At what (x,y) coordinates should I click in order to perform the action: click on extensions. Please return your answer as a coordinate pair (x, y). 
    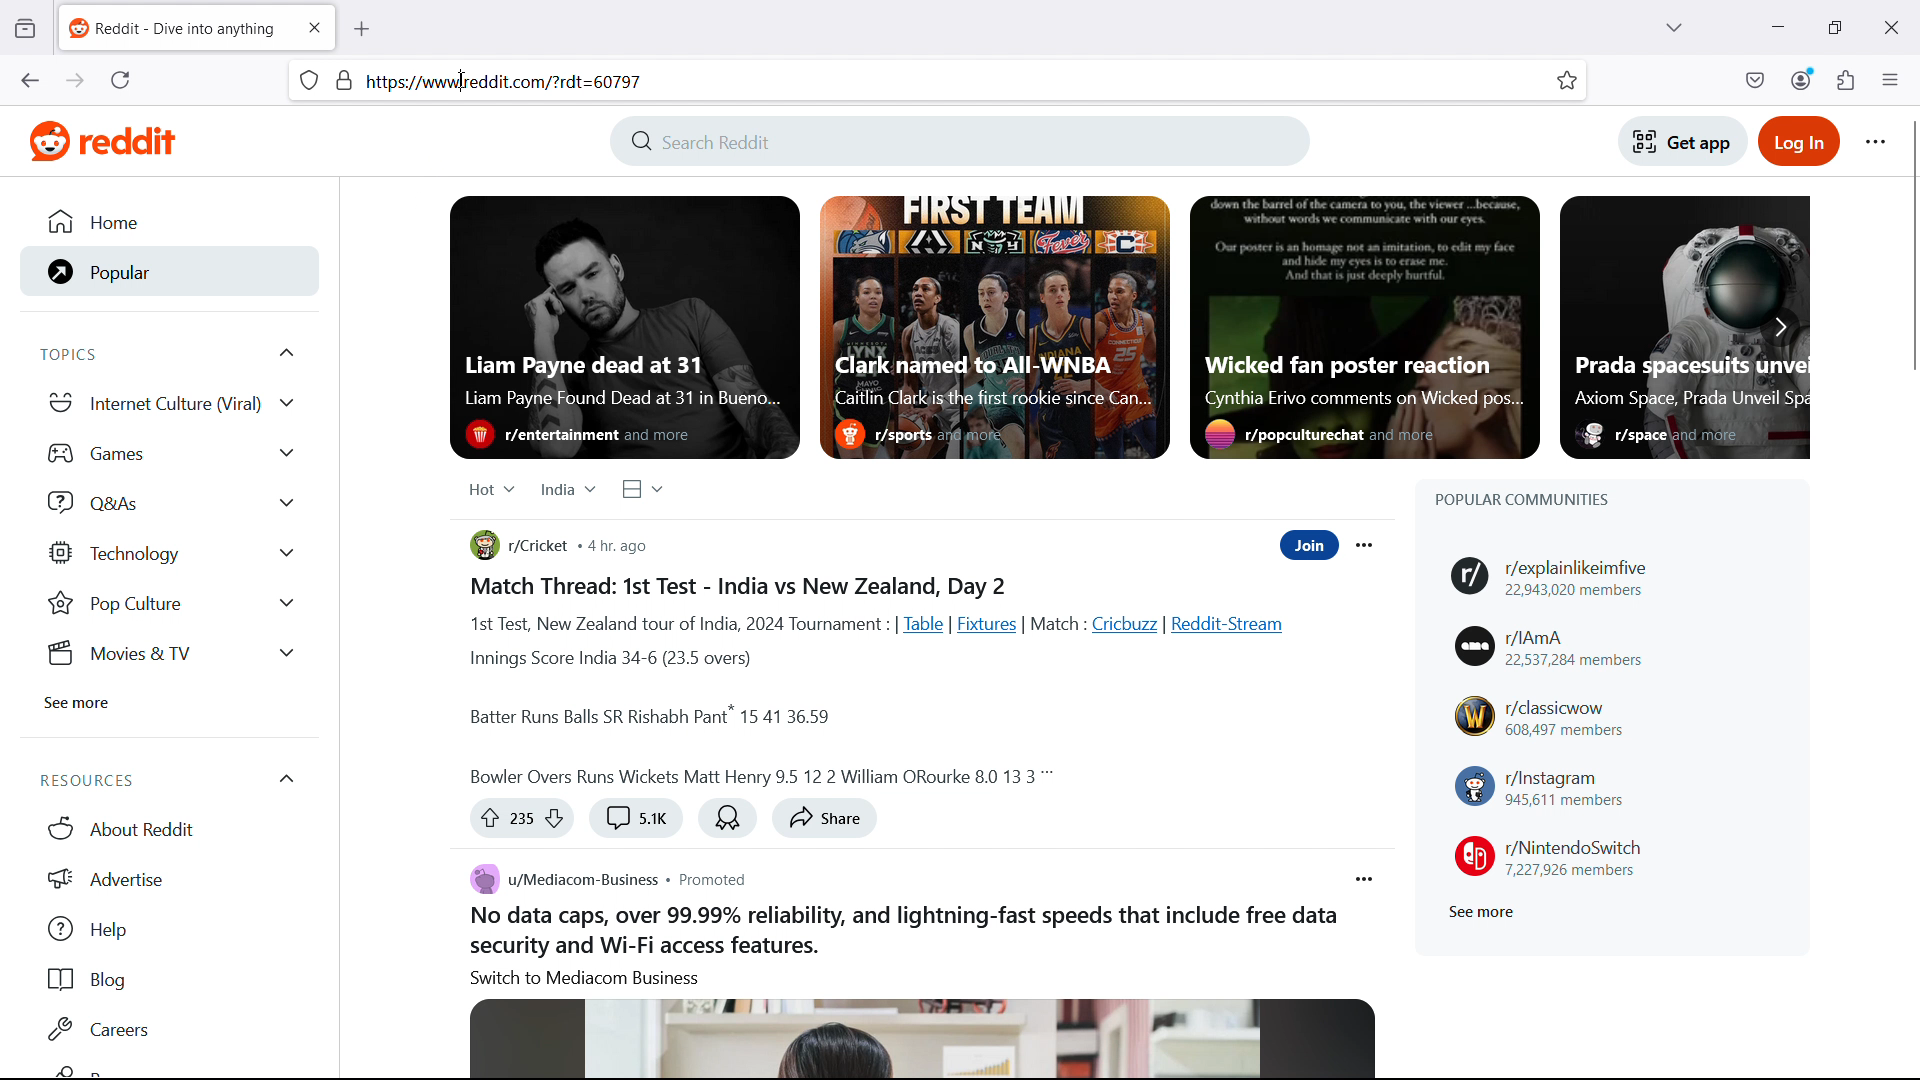
    Looking at the image, I should click on (1847, 78).